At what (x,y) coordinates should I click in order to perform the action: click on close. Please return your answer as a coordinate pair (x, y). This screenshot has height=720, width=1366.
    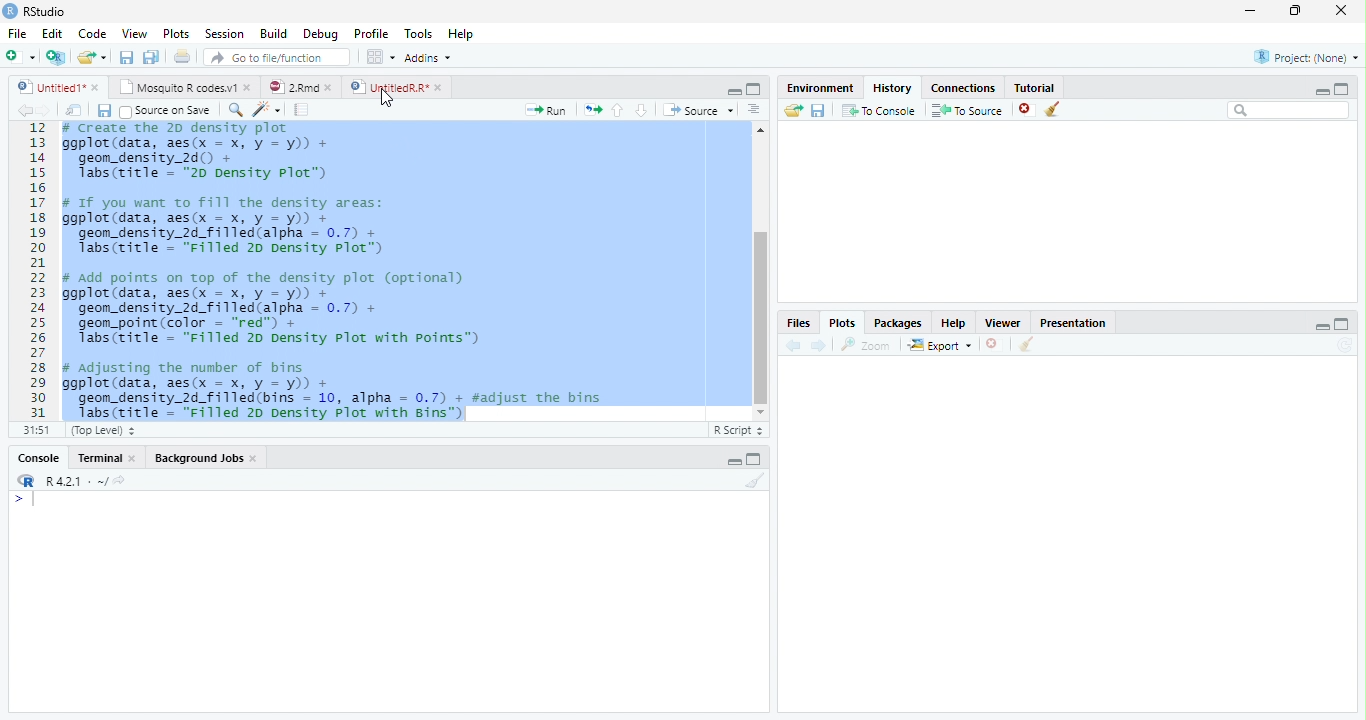
    Looking at the image, I should click on (1342, 10).